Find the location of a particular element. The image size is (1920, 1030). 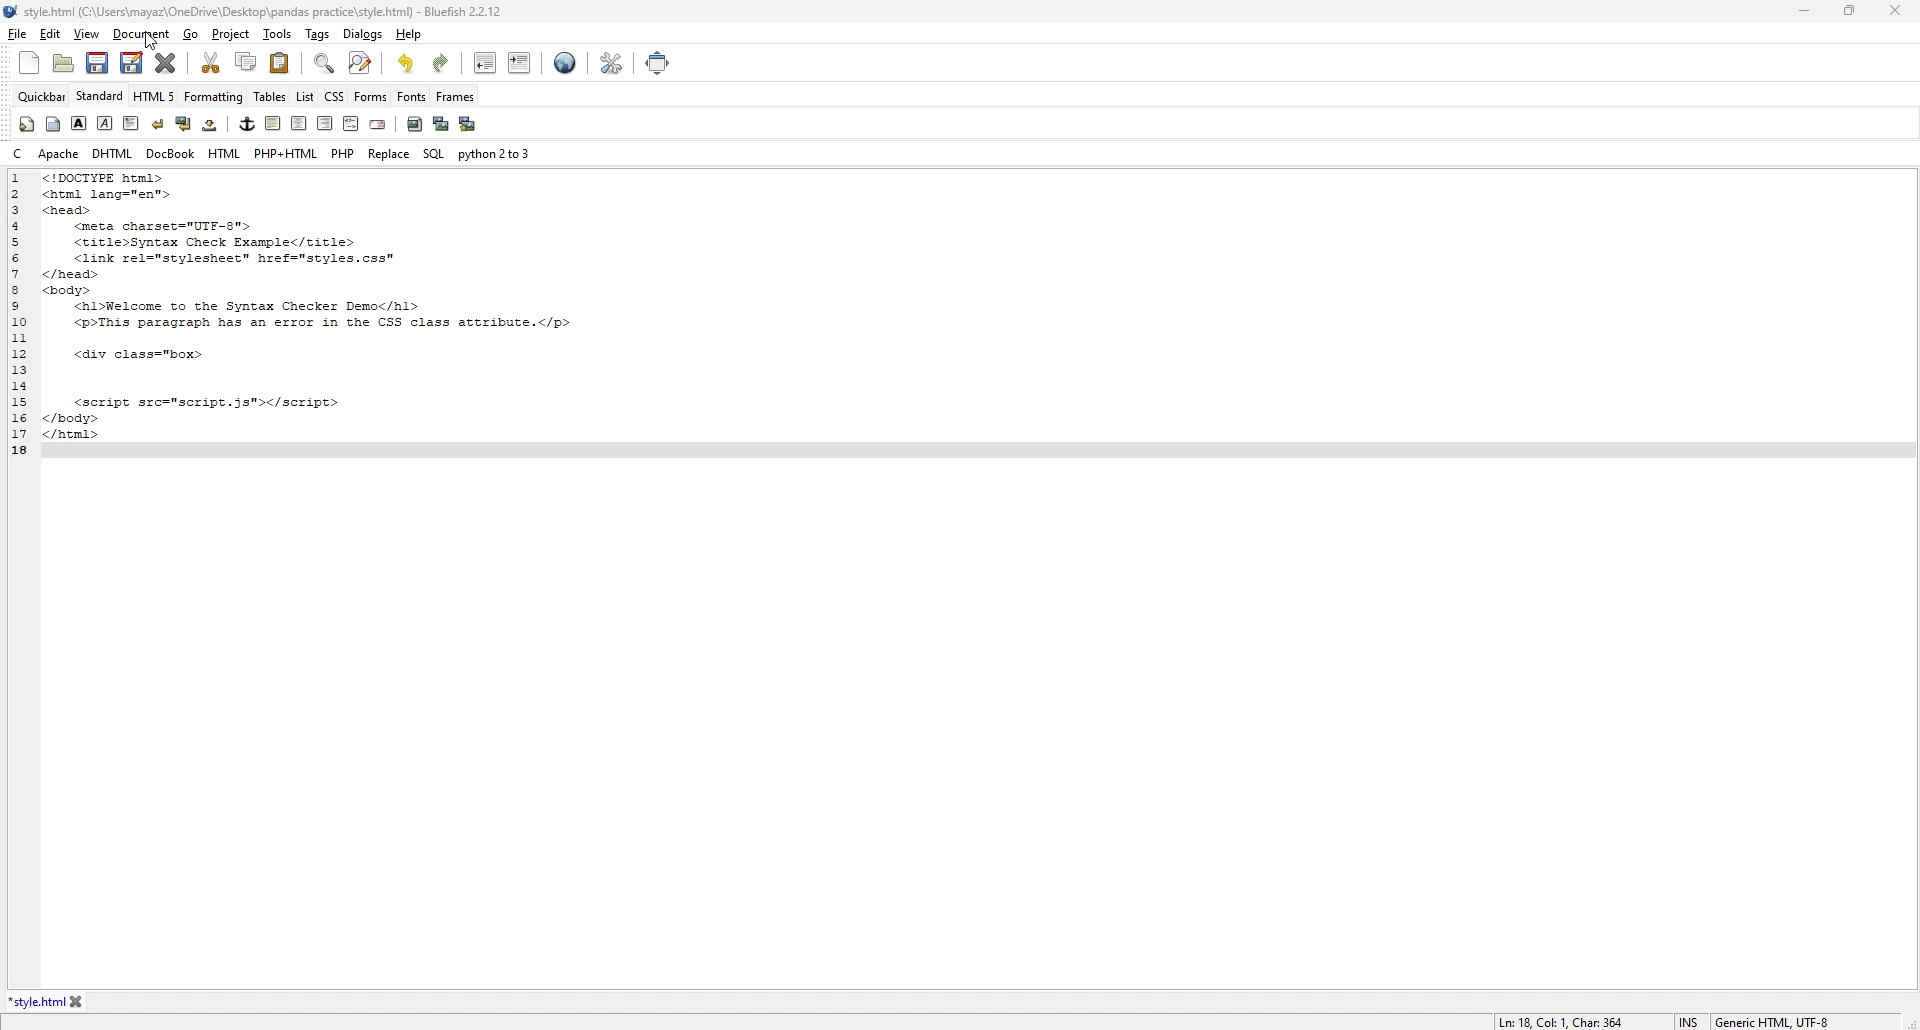

python 2to3 is located at coordinates (492, 154).